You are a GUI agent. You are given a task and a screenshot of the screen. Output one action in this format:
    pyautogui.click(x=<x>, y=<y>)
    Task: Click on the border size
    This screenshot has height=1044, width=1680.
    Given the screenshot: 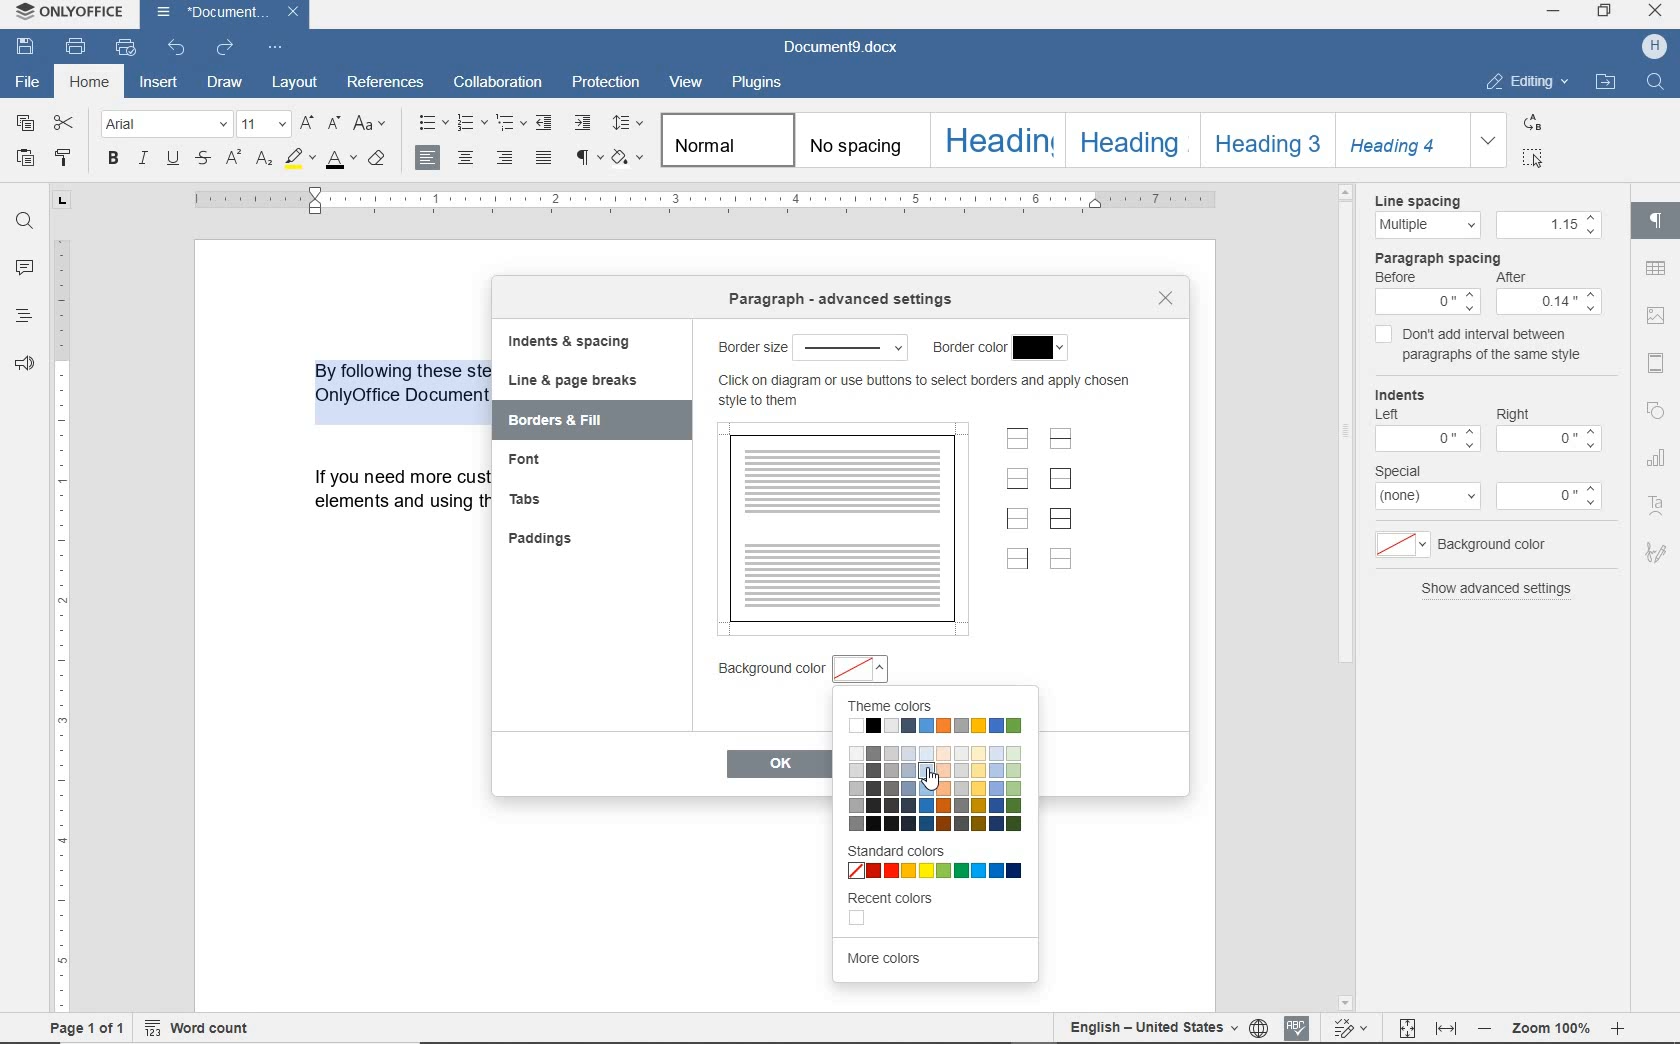 What is the action you would take?
    pyautogui.click(x=750, y=347)
    